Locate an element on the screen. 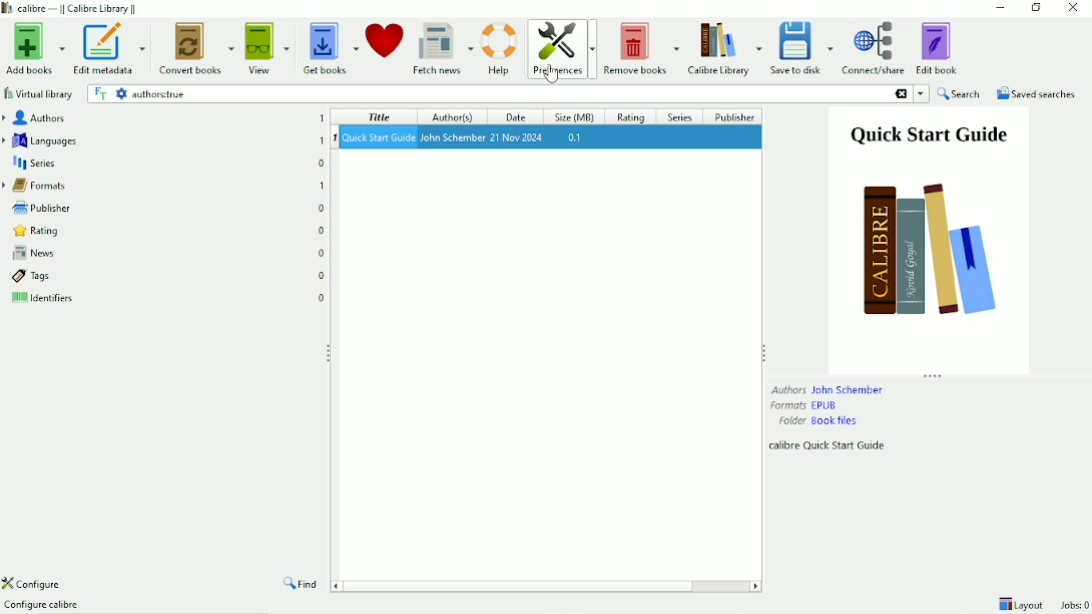  View is located at coordinates (270, 47).